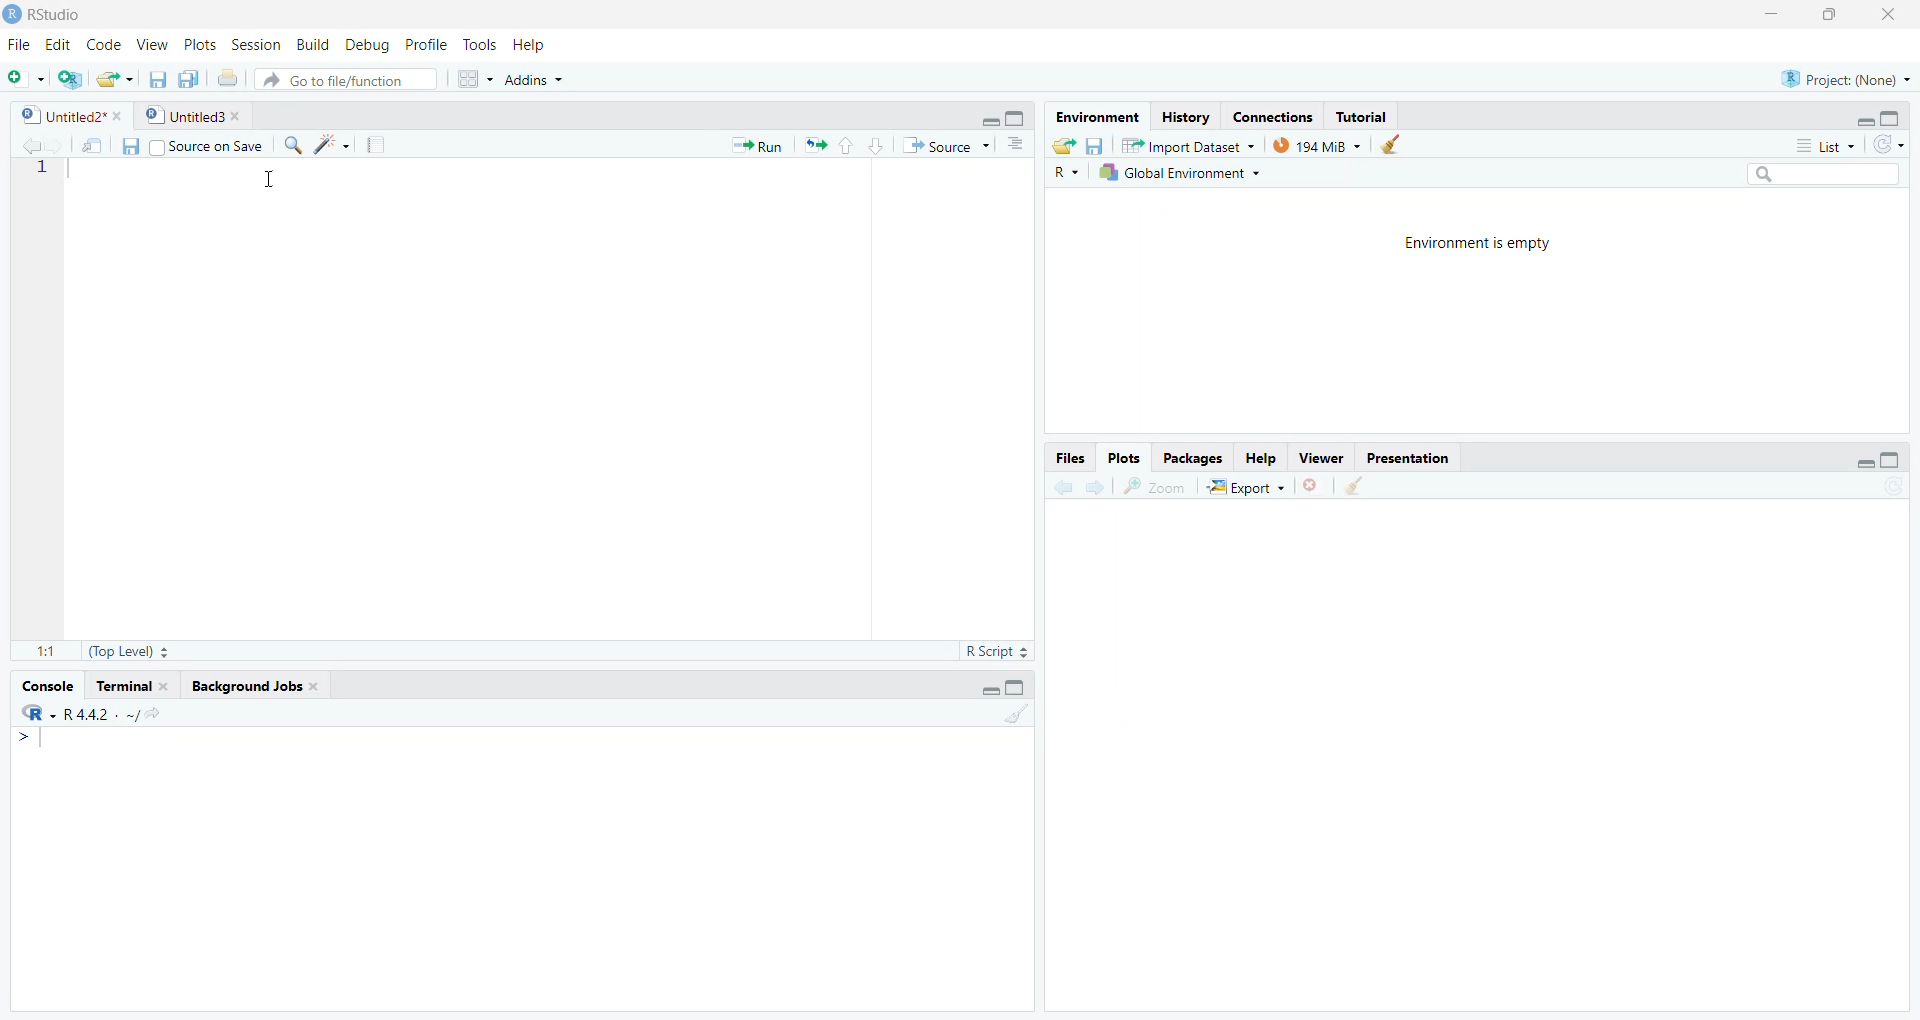  I want to click on Build, so click(310, 44).